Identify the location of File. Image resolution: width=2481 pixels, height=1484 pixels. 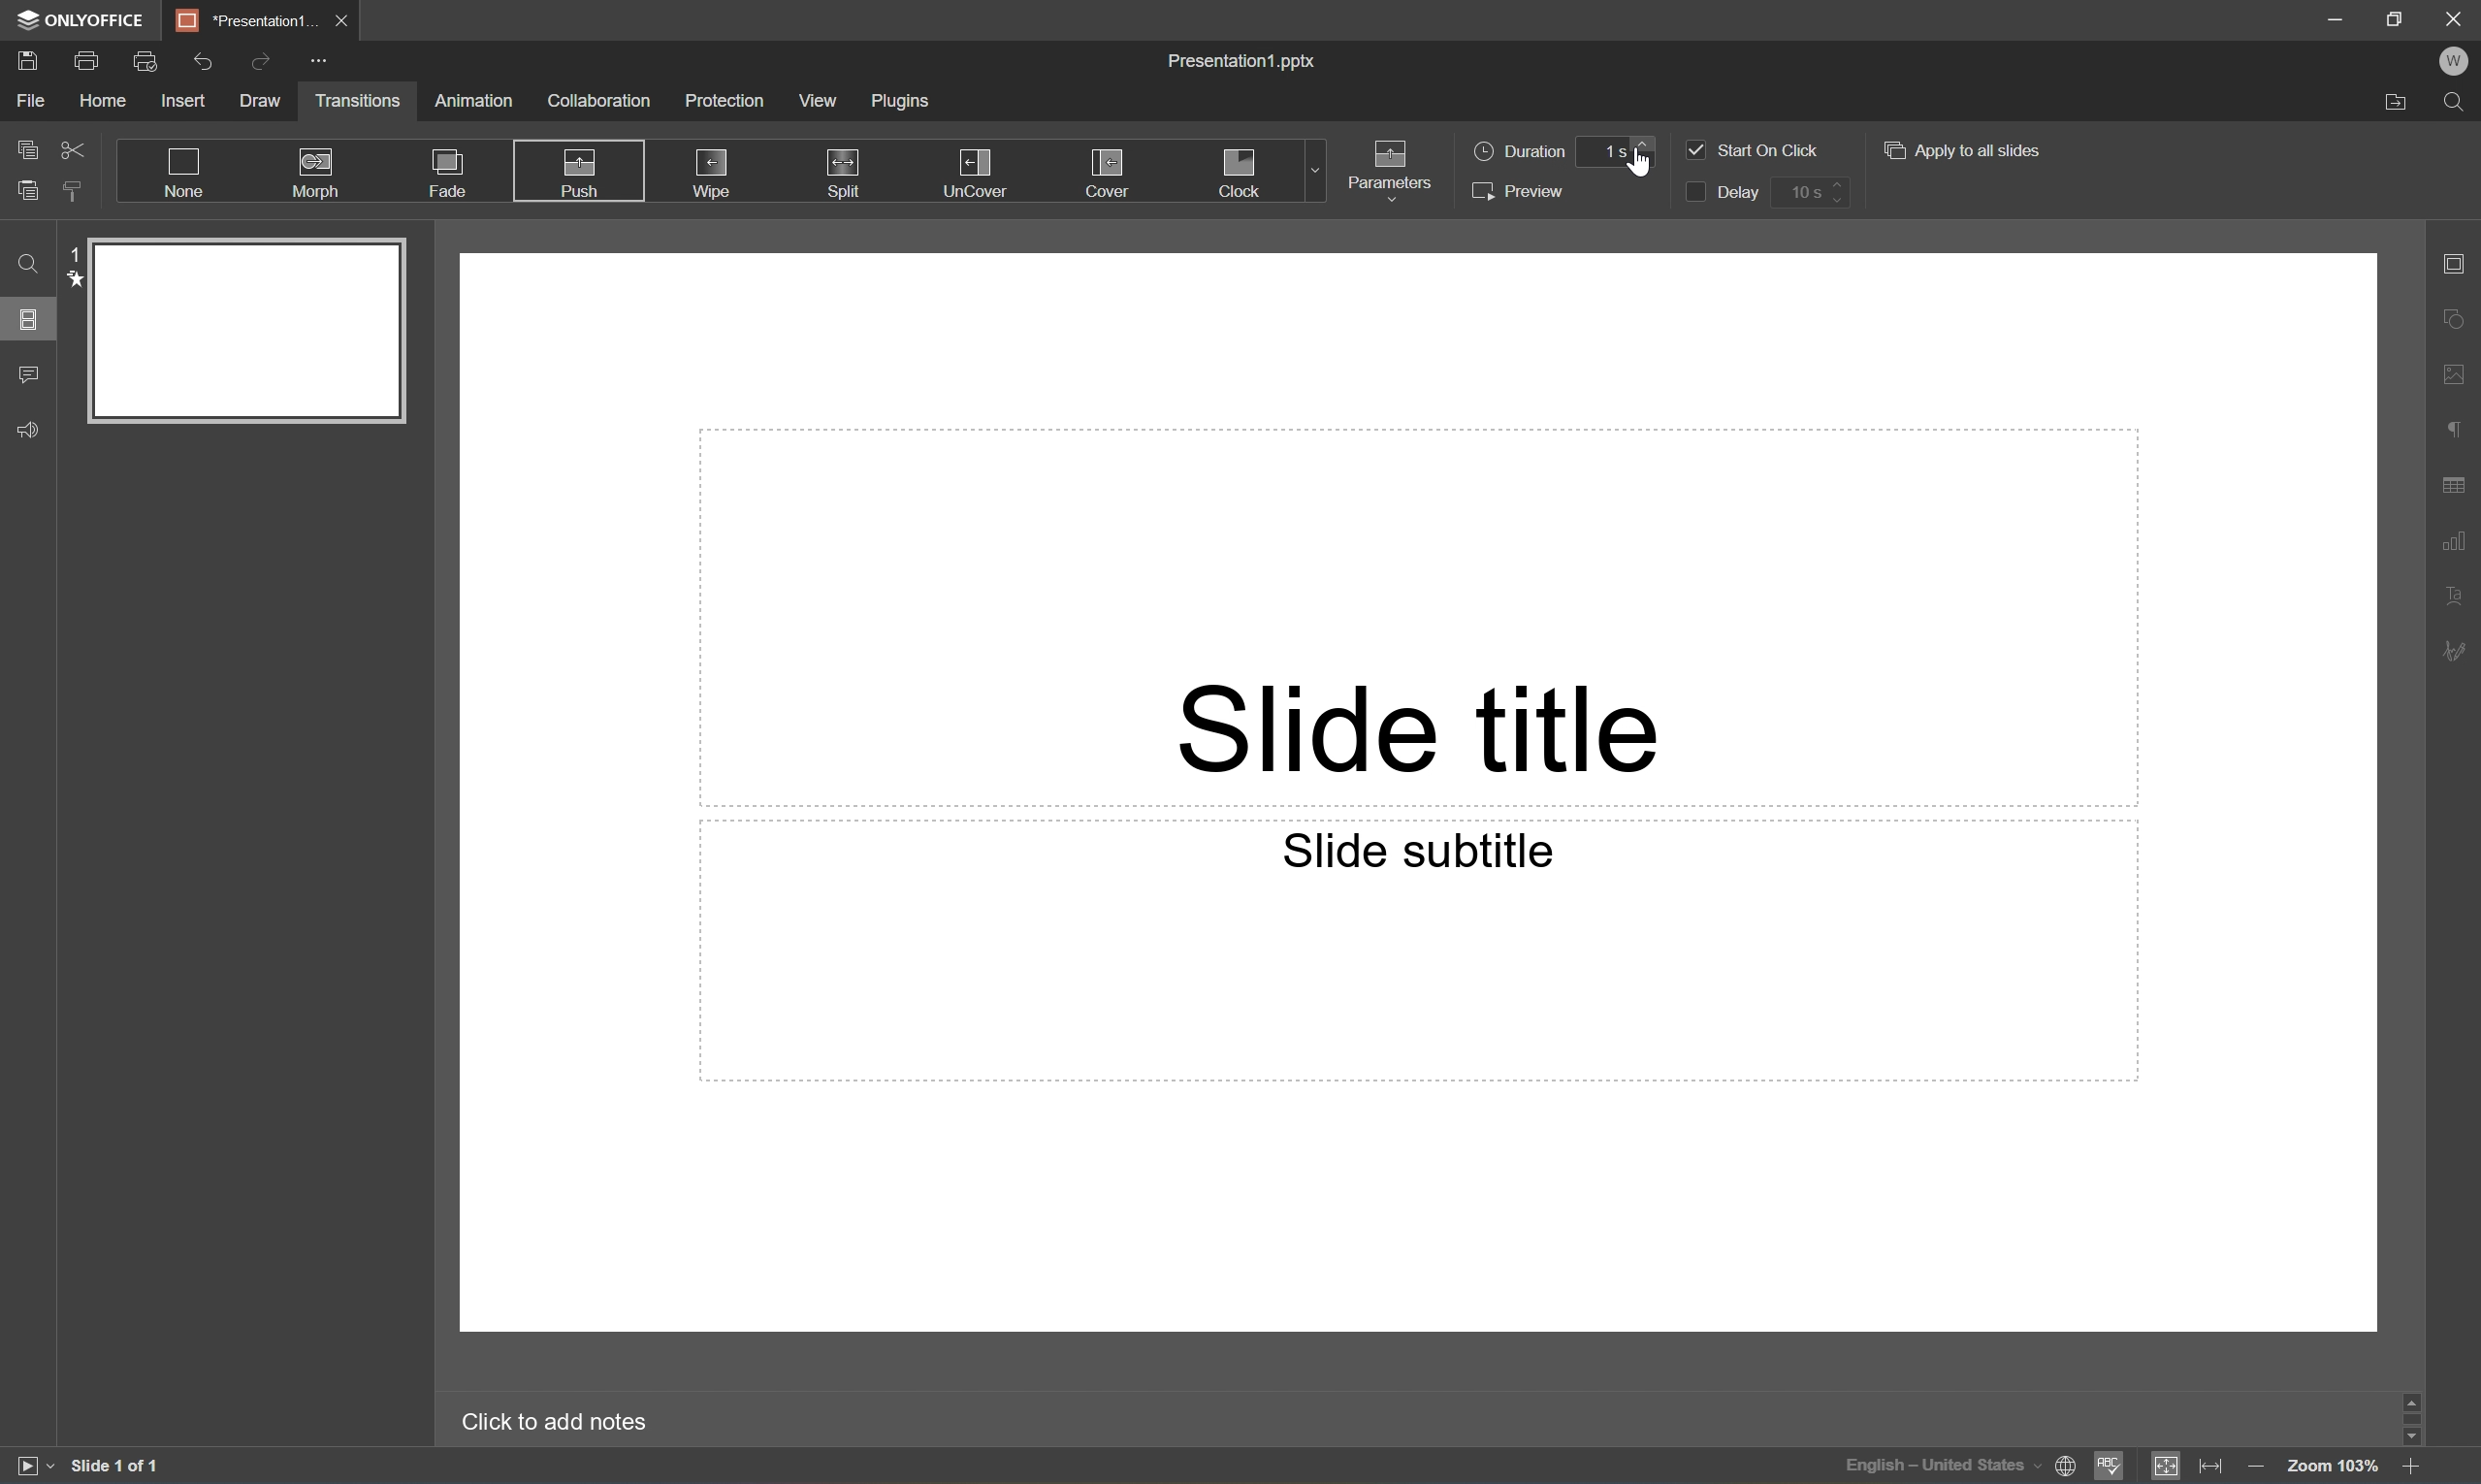
(34, 101).